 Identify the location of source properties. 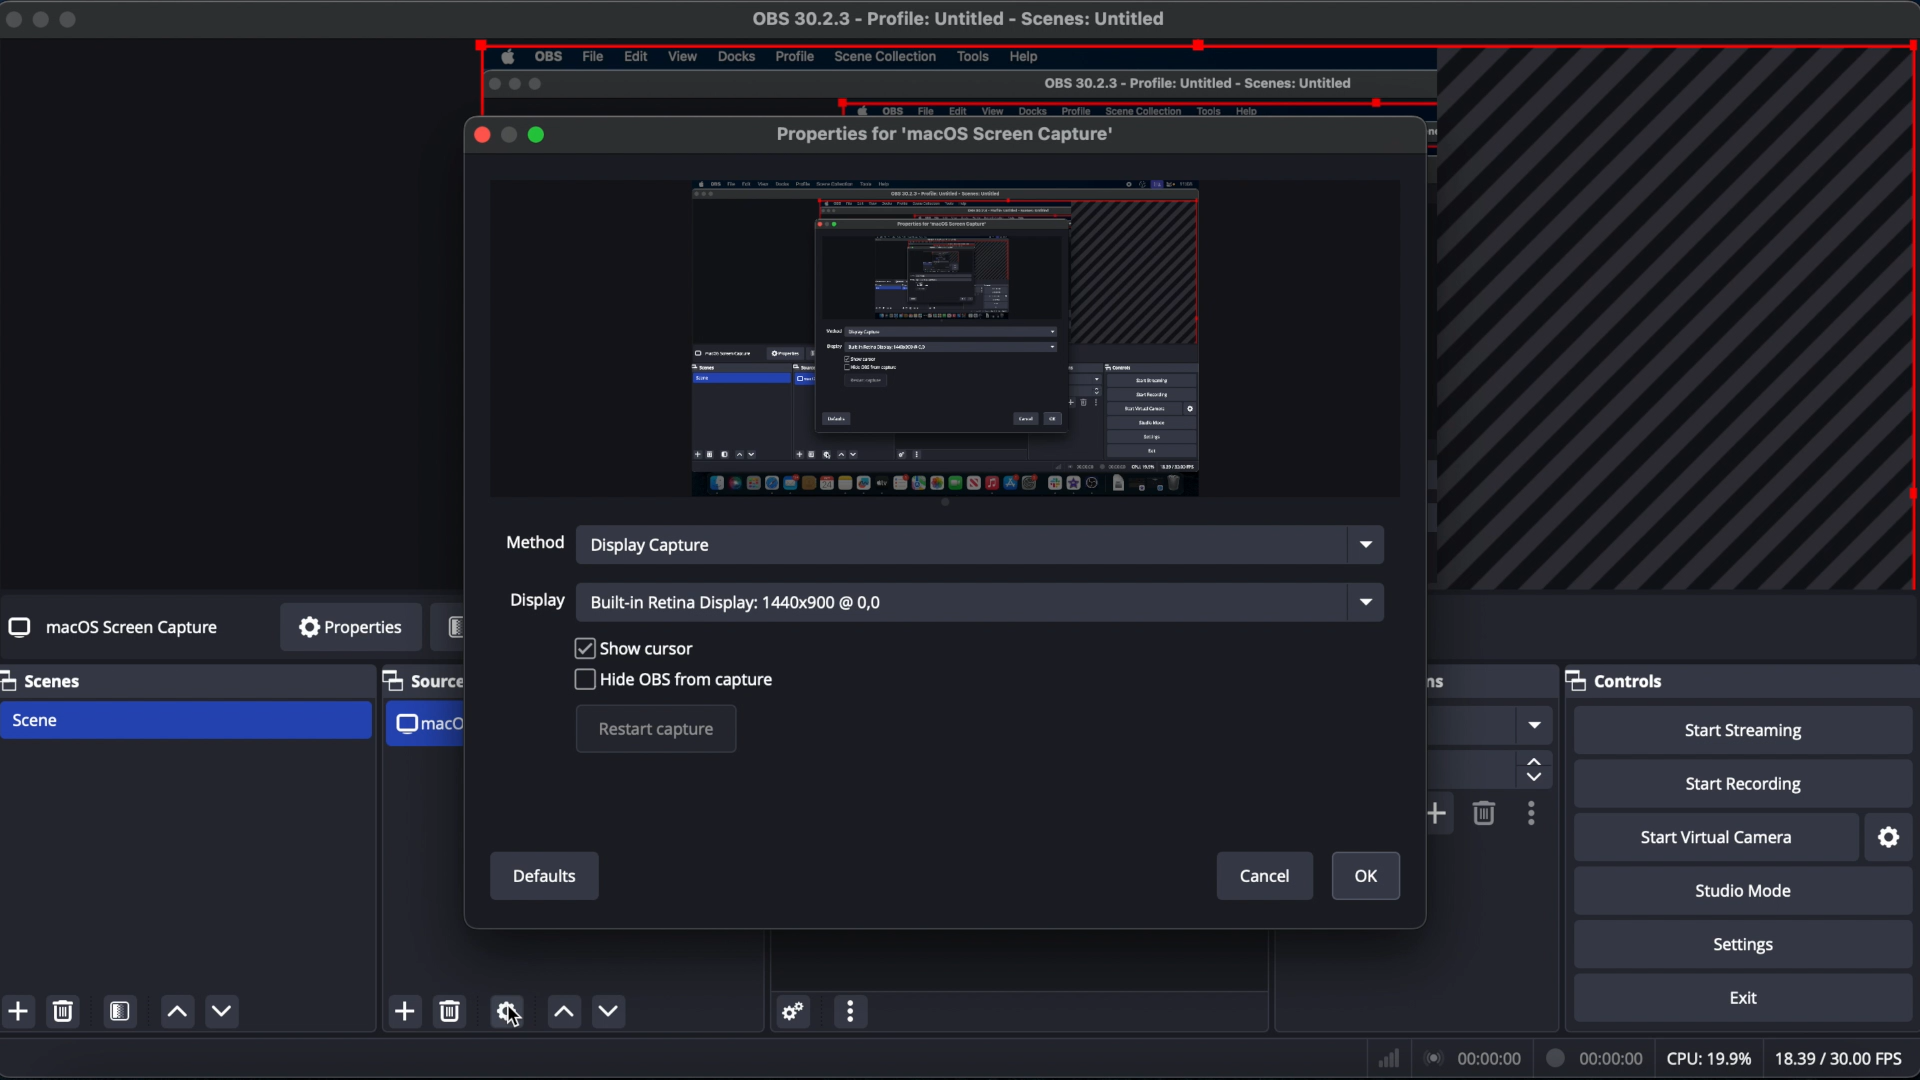
(506, 1011).